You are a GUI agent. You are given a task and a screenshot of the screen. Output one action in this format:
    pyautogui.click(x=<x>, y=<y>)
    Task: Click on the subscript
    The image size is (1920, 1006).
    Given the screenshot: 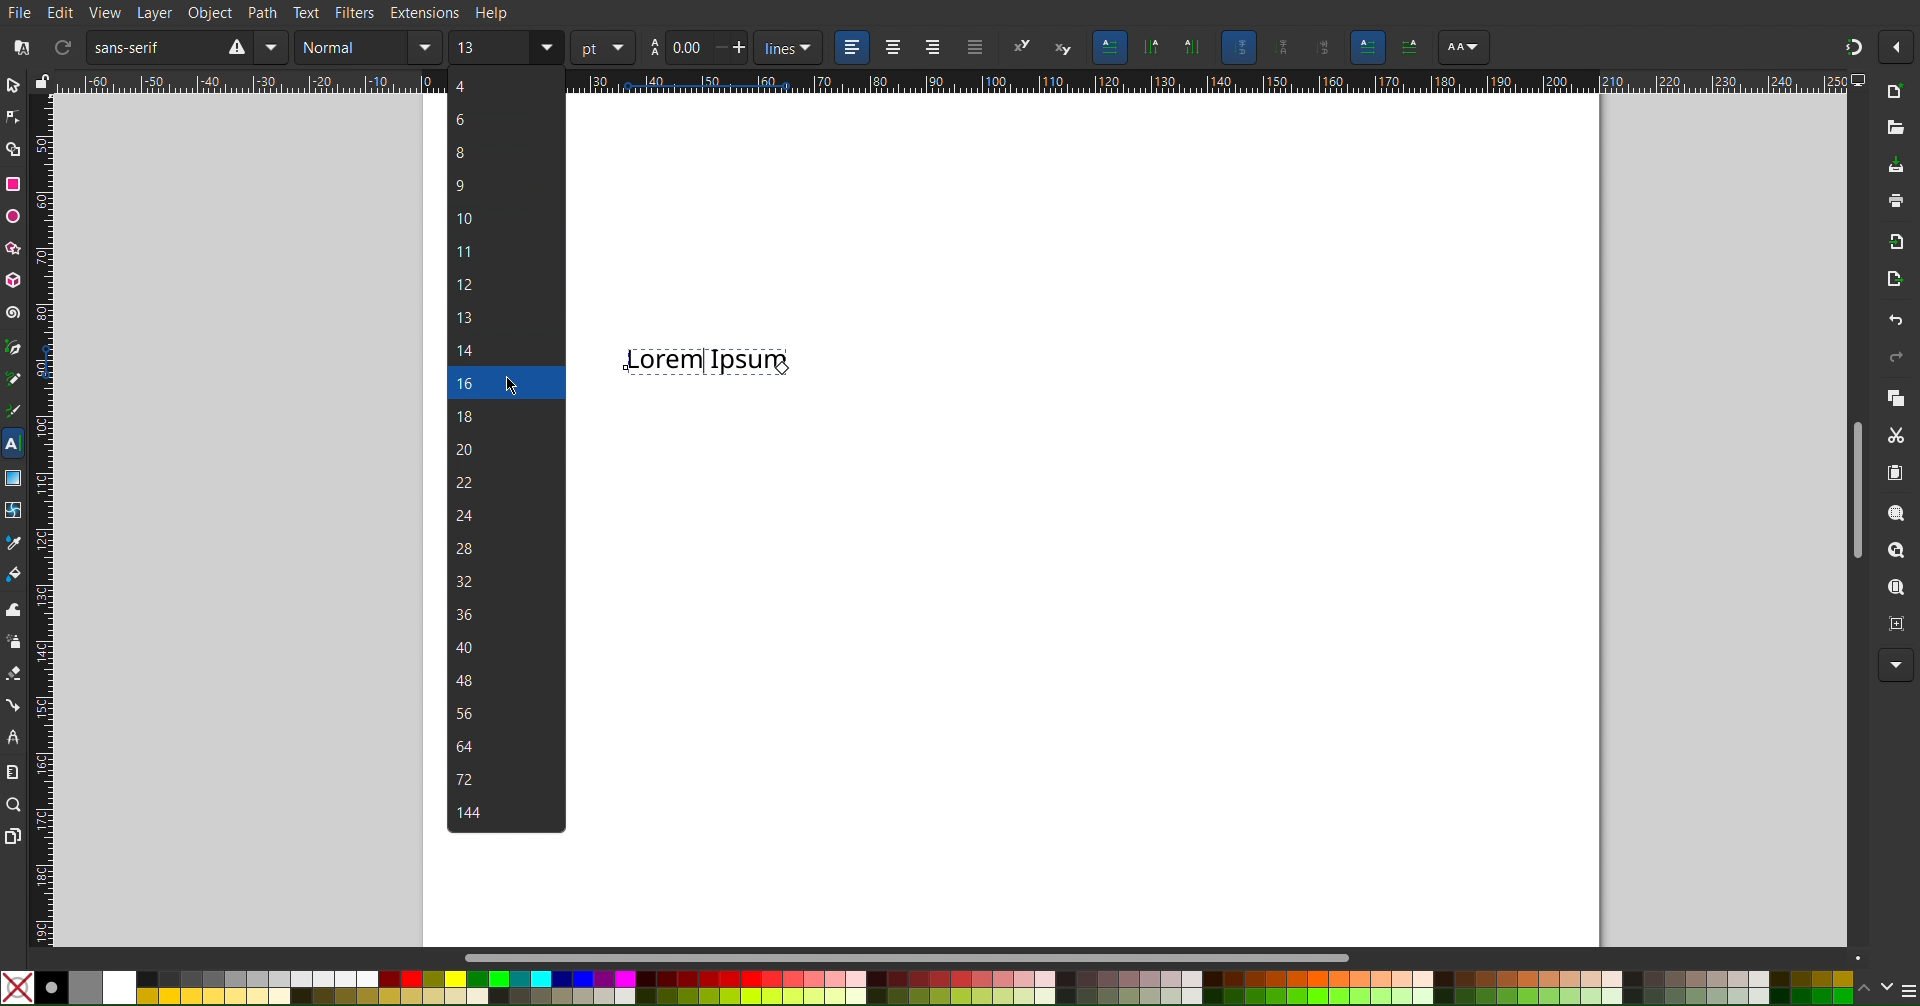 What is the action you would take?
    pyautogui.click(x=1063, y=45)
    